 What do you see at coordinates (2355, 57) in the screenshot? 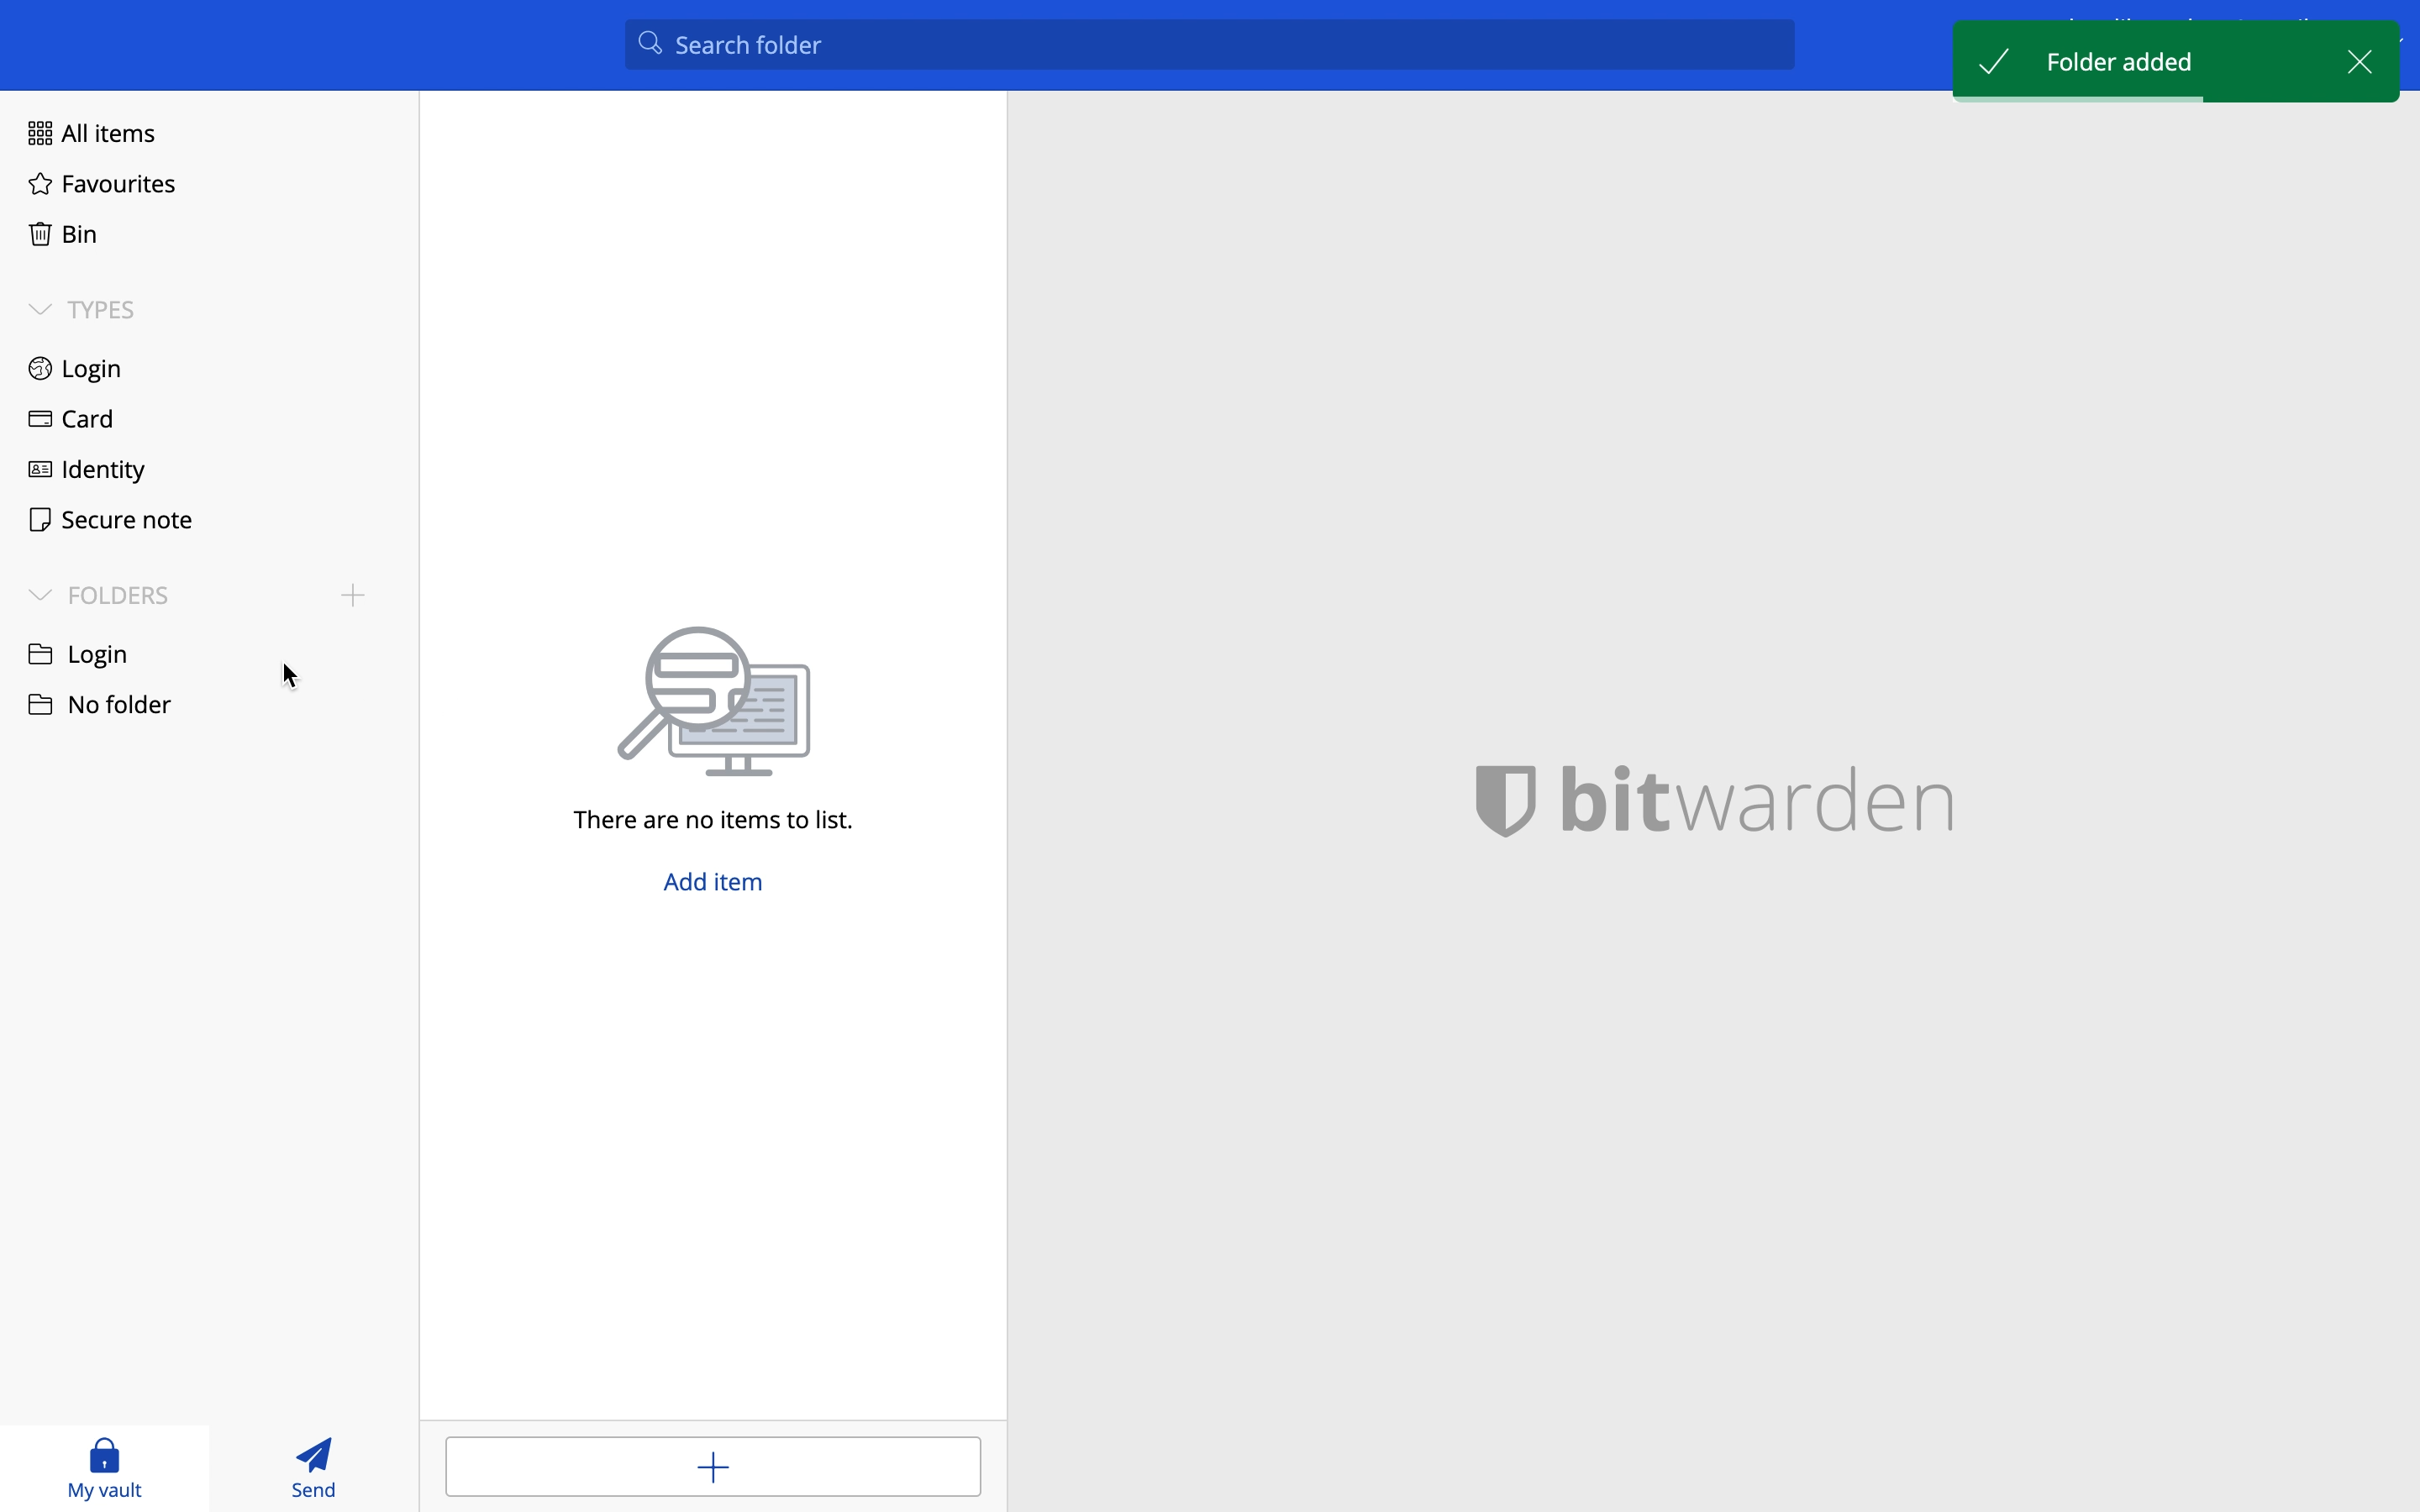
I see `Close` at bounding box center [2355, 57].